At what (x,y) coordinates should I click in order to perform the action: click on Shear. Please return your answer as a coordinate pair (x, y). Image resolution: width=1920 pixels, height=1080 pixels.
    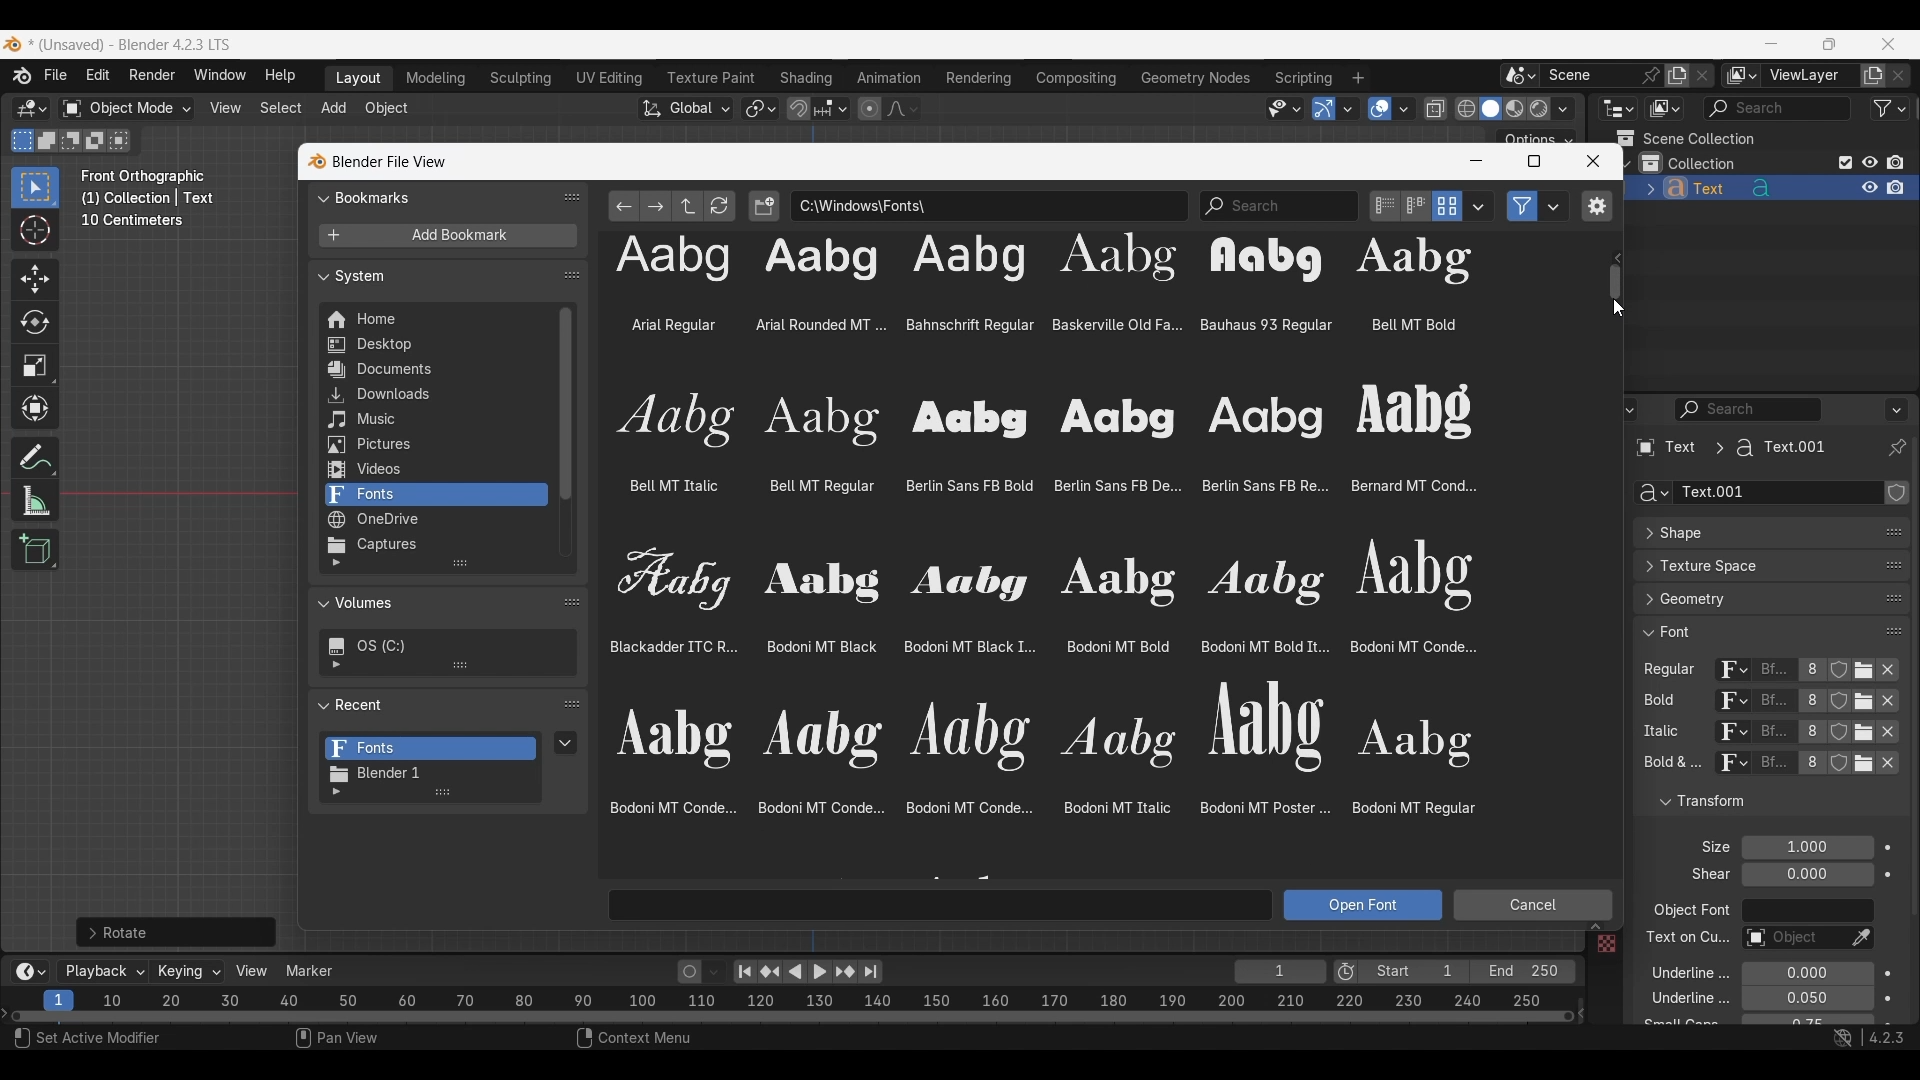
    Looking at the image, I should click on (1807, 874).